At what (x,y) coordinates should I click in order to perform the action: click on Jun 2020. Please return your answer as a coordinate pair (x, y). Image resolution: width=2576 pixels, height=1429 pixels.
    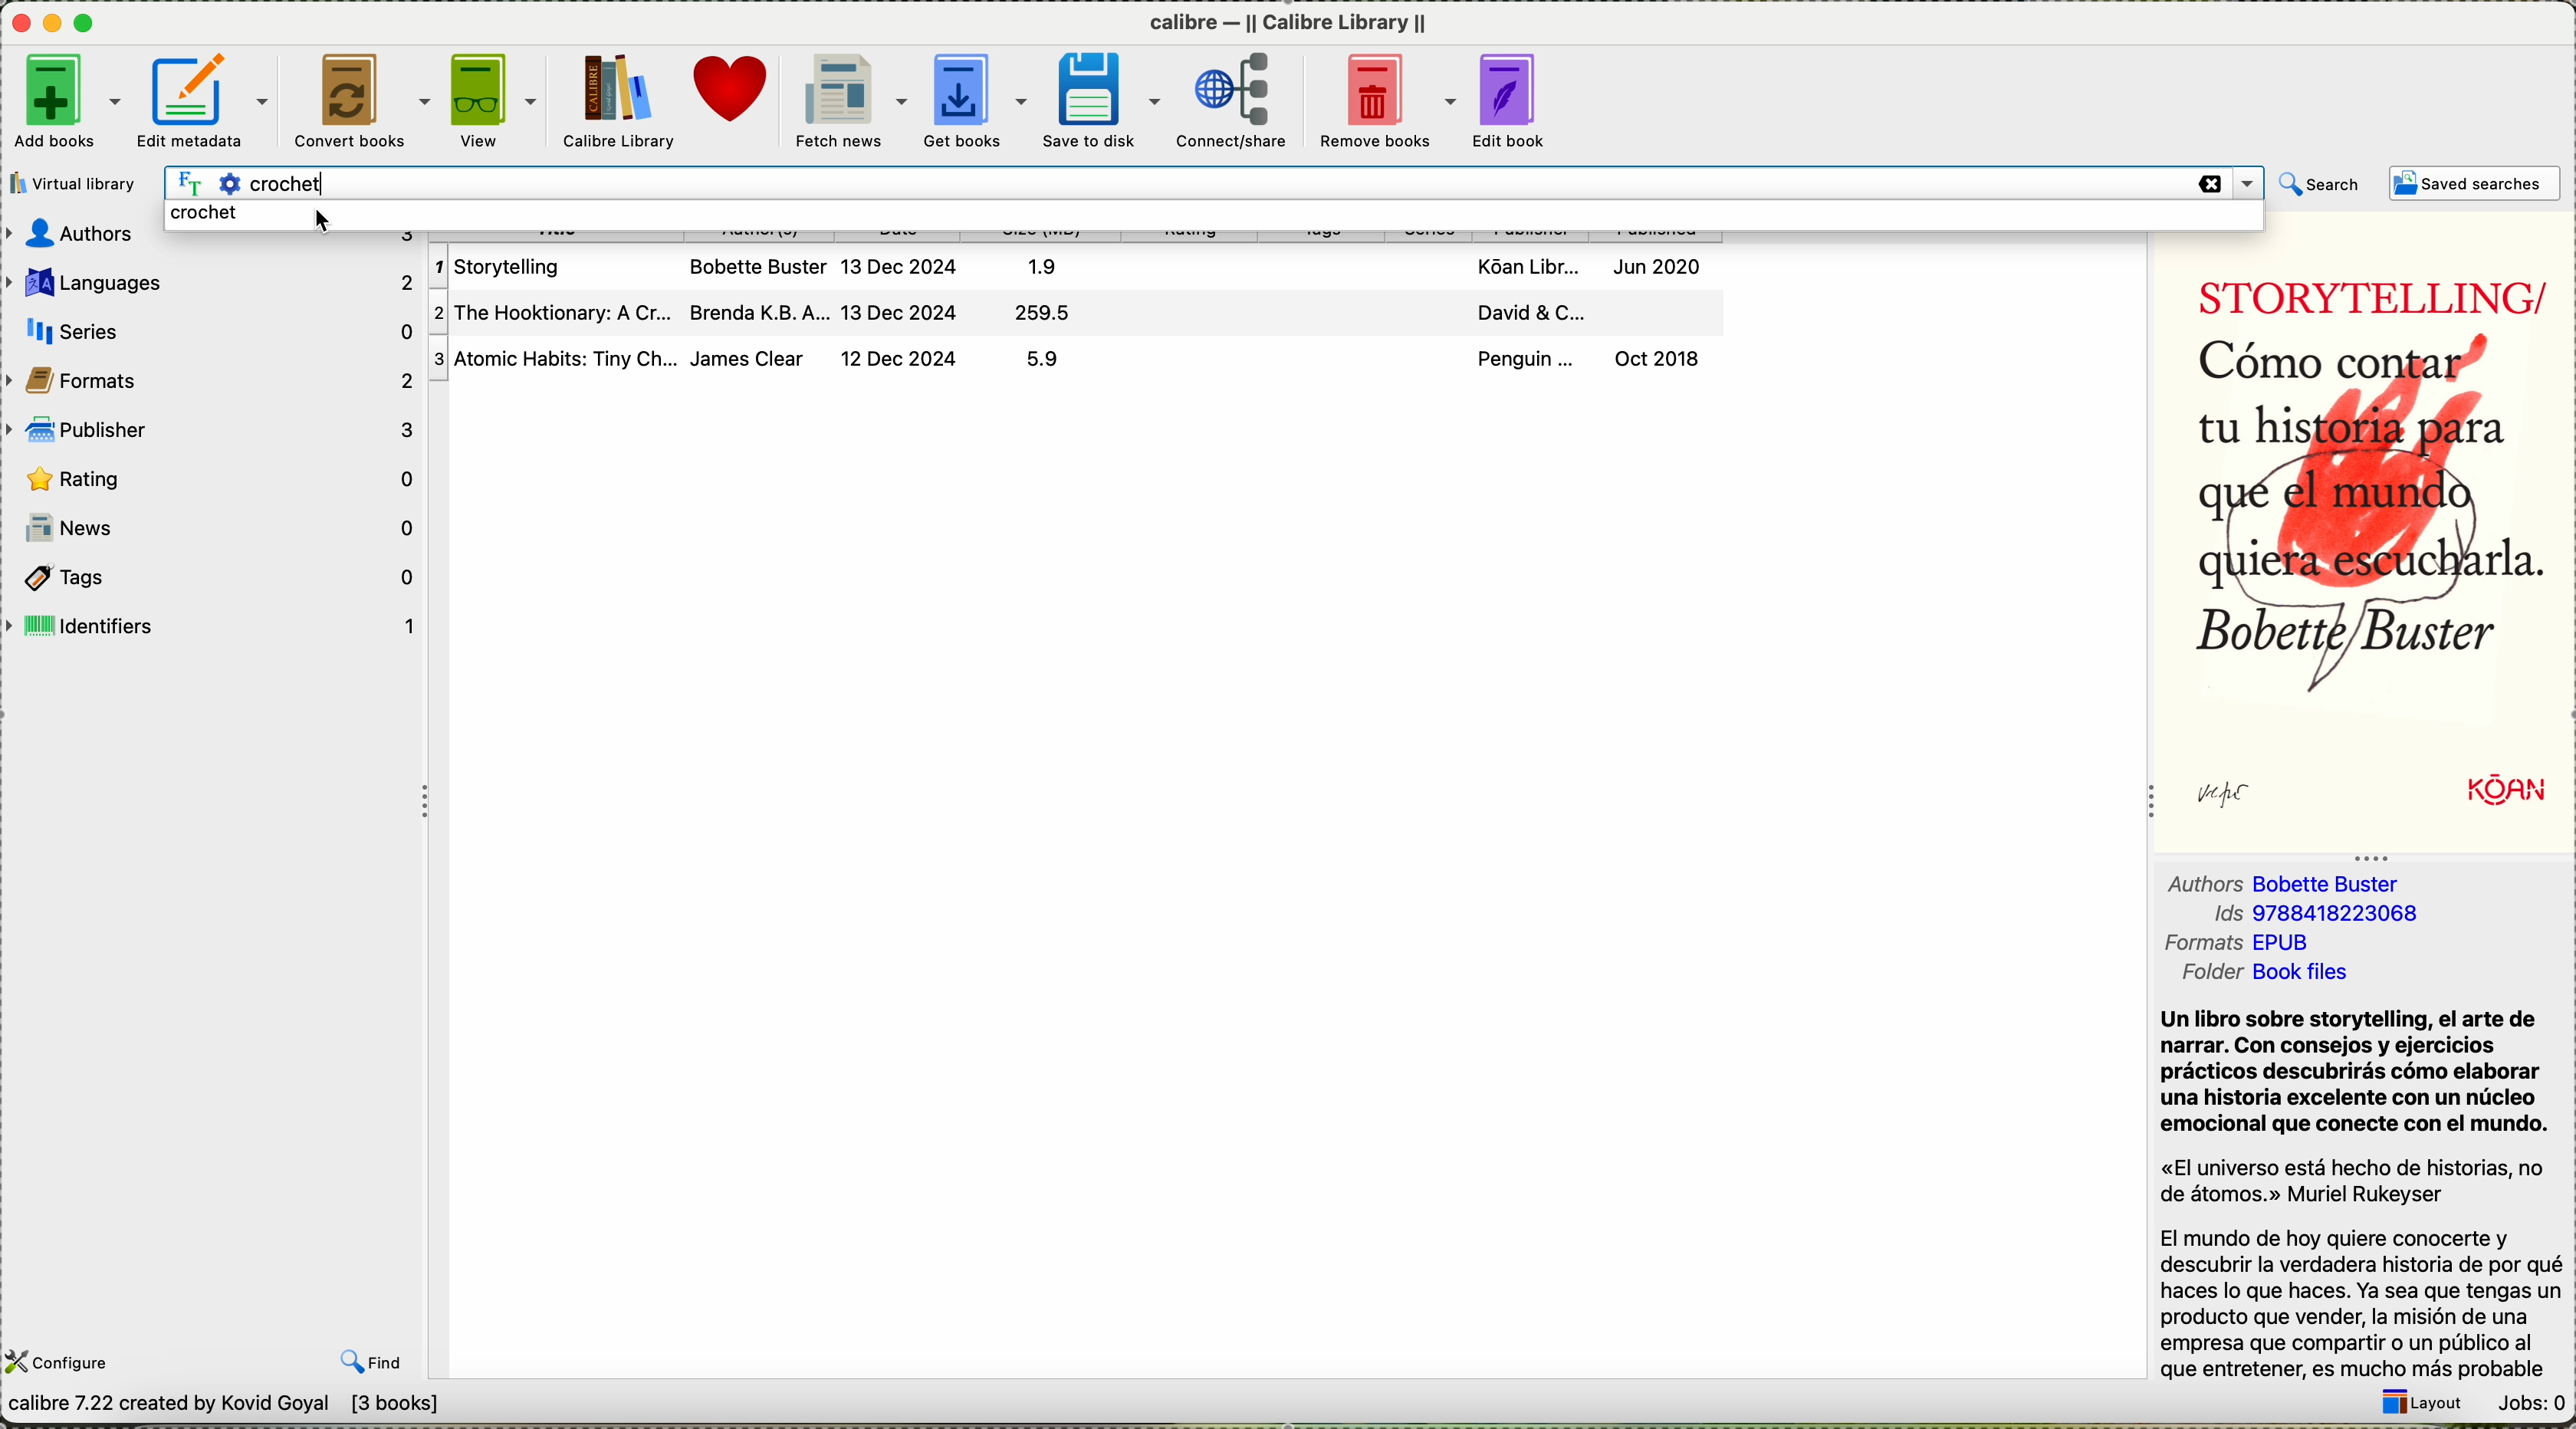
    Looking at the image, I should click on (1667, 266).